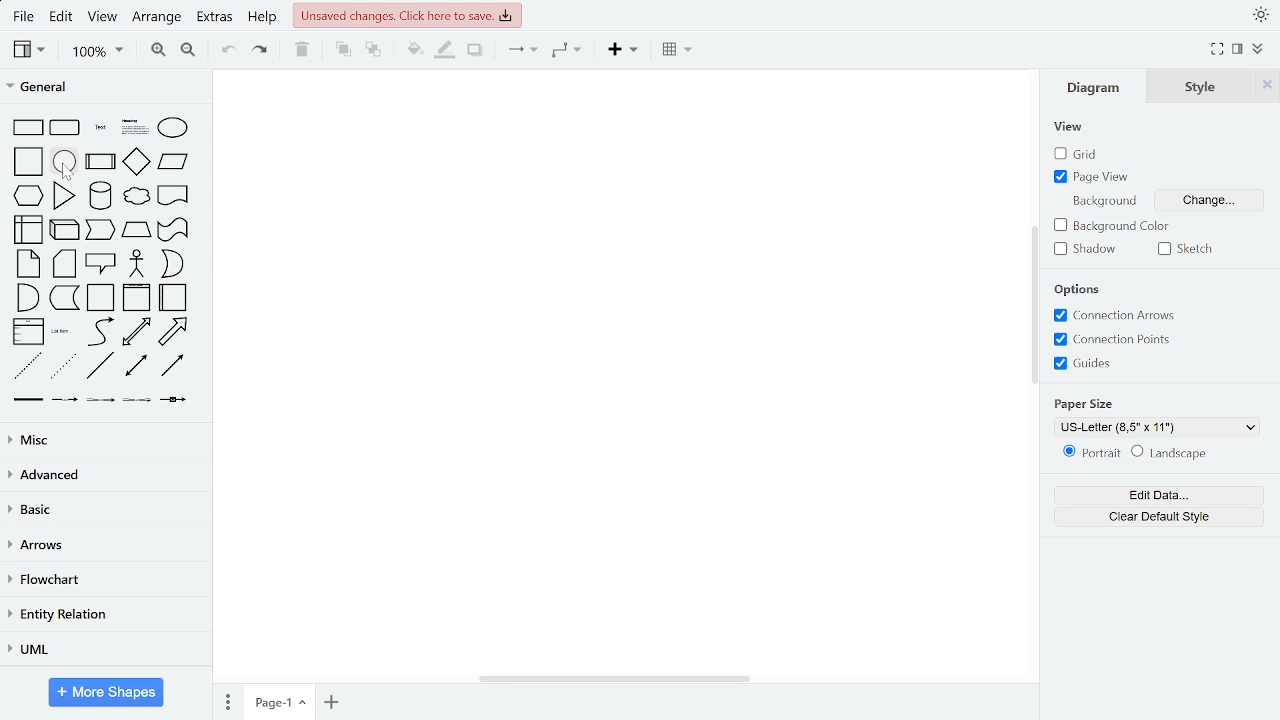  Describe the element at coordinates (64, 263) in the screenshot. I see `card` at that location.